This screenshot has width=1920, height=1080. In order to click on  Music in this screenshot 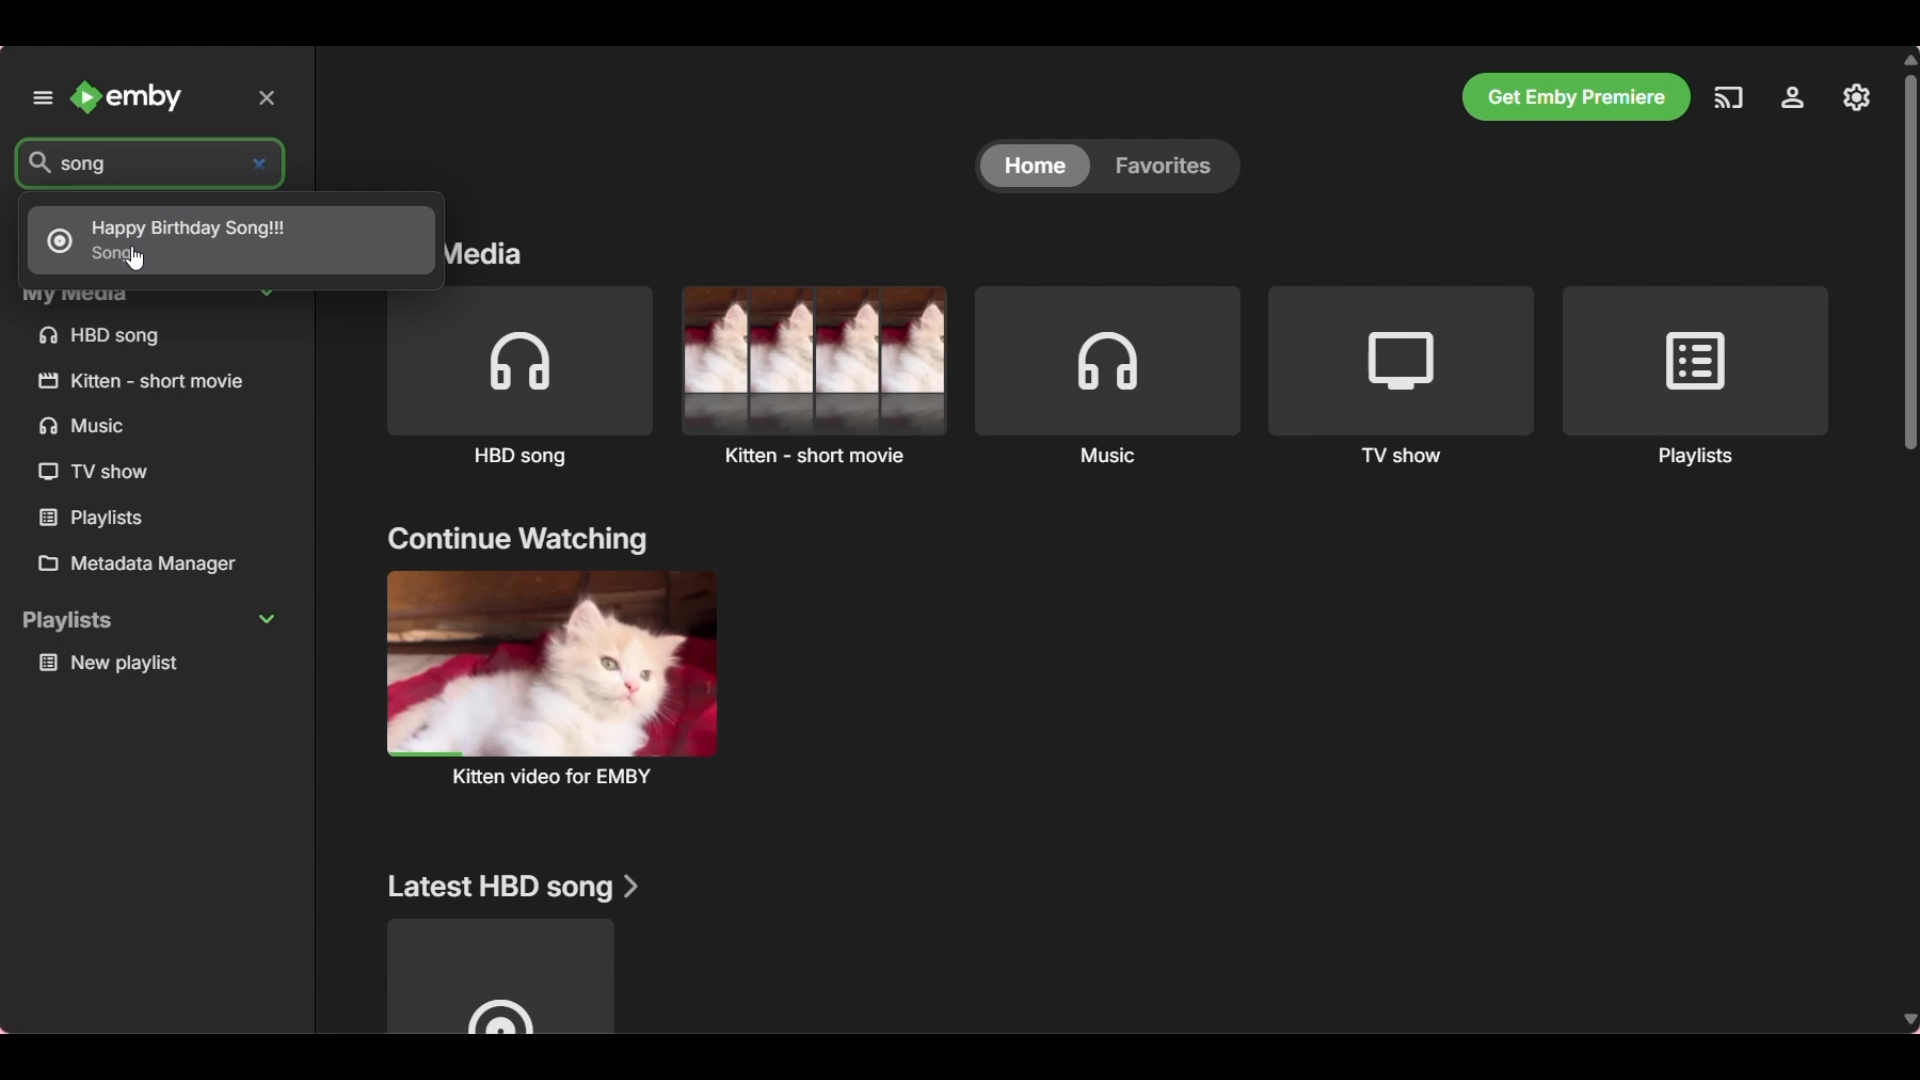, I will do `click(91, 427)`.